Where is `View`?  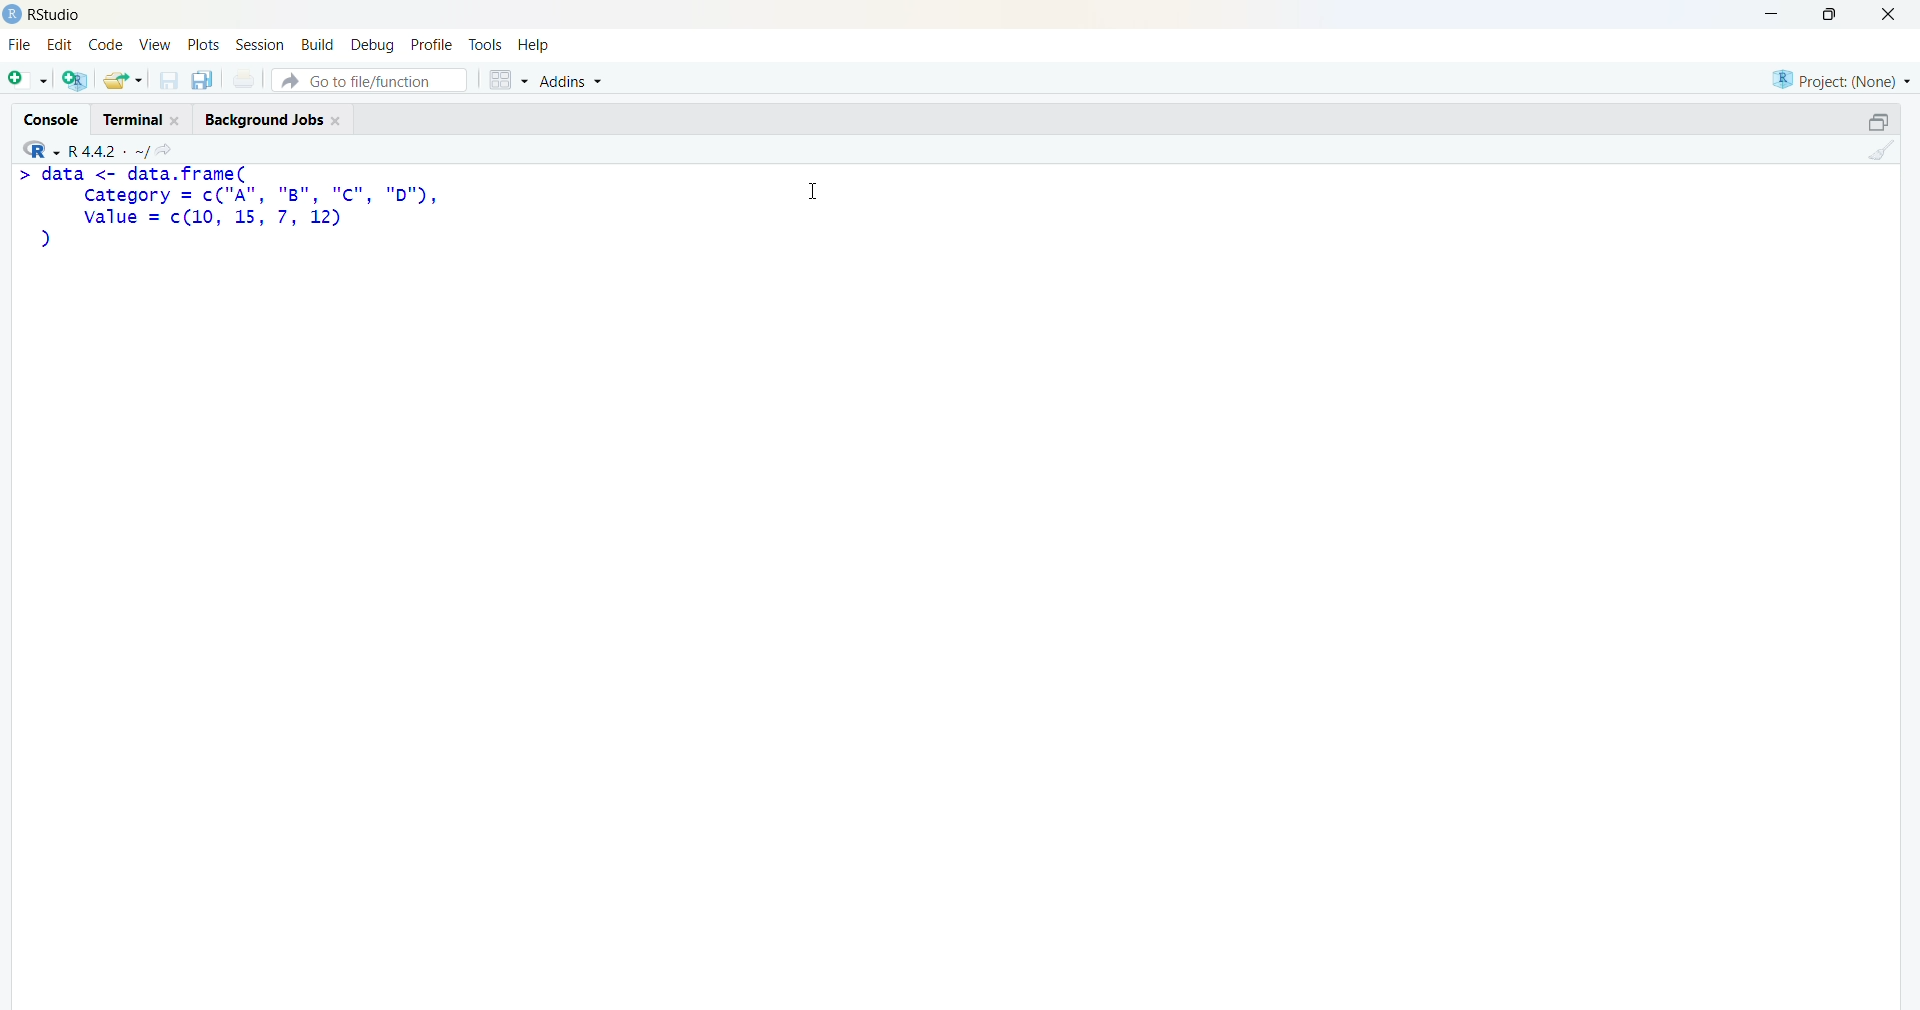 View is located at coordinates (156, 45).